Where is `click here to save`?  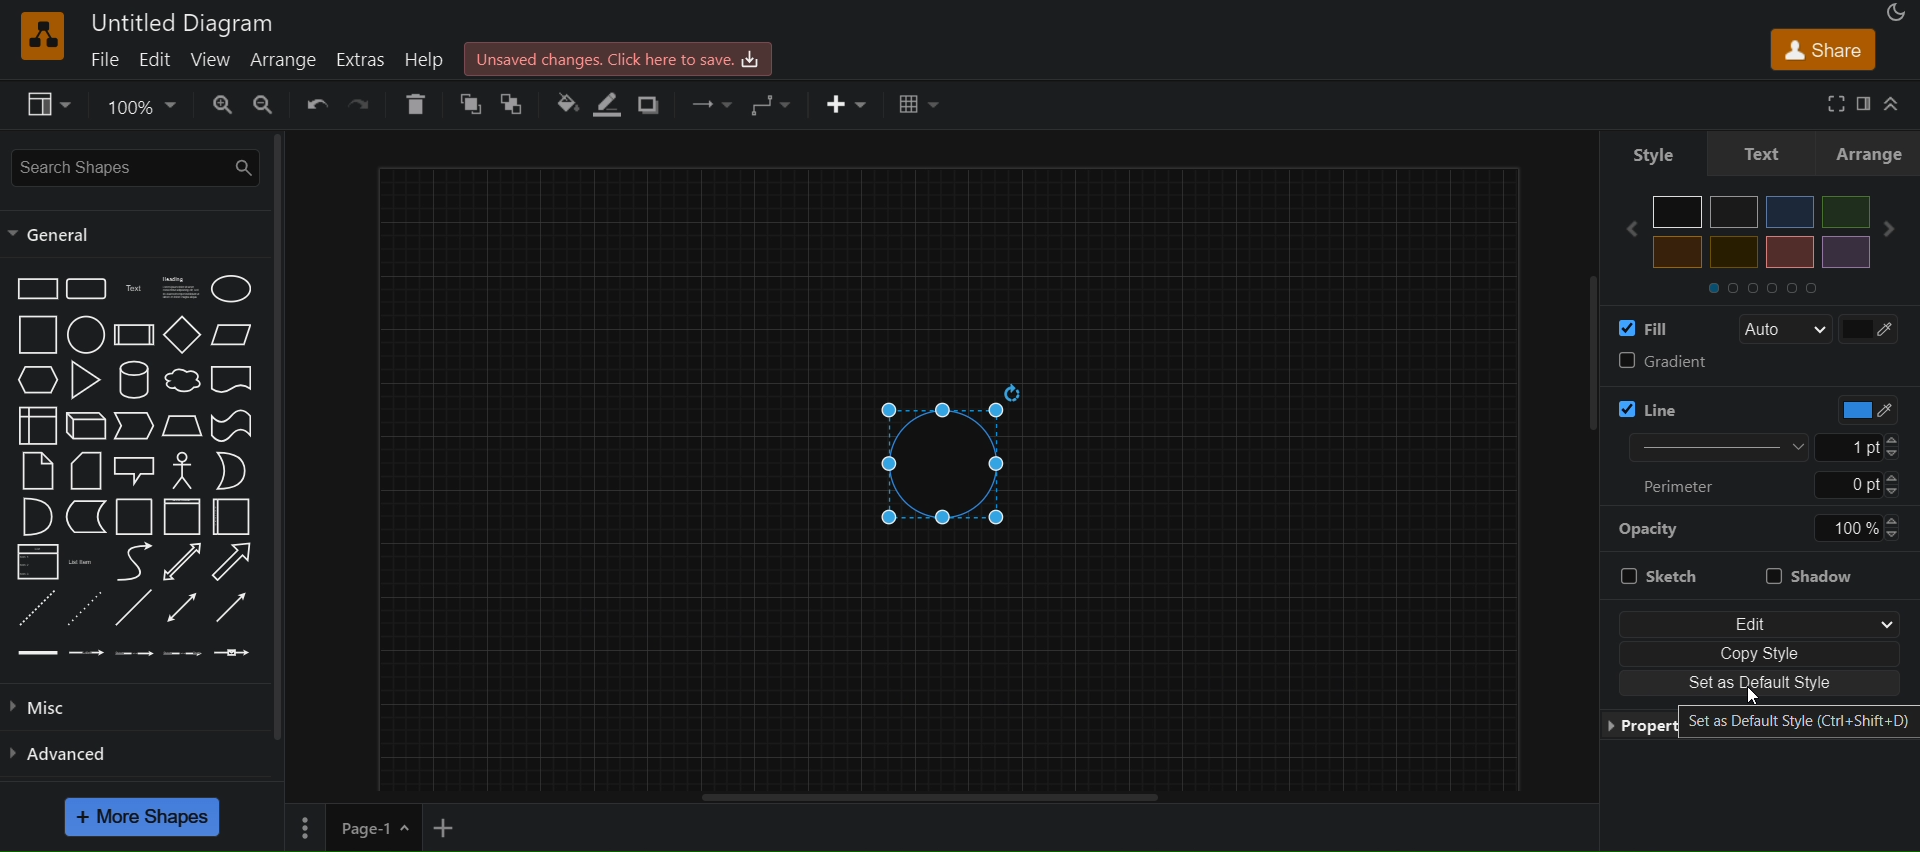 click here to save is located at coordinates (621, 57).